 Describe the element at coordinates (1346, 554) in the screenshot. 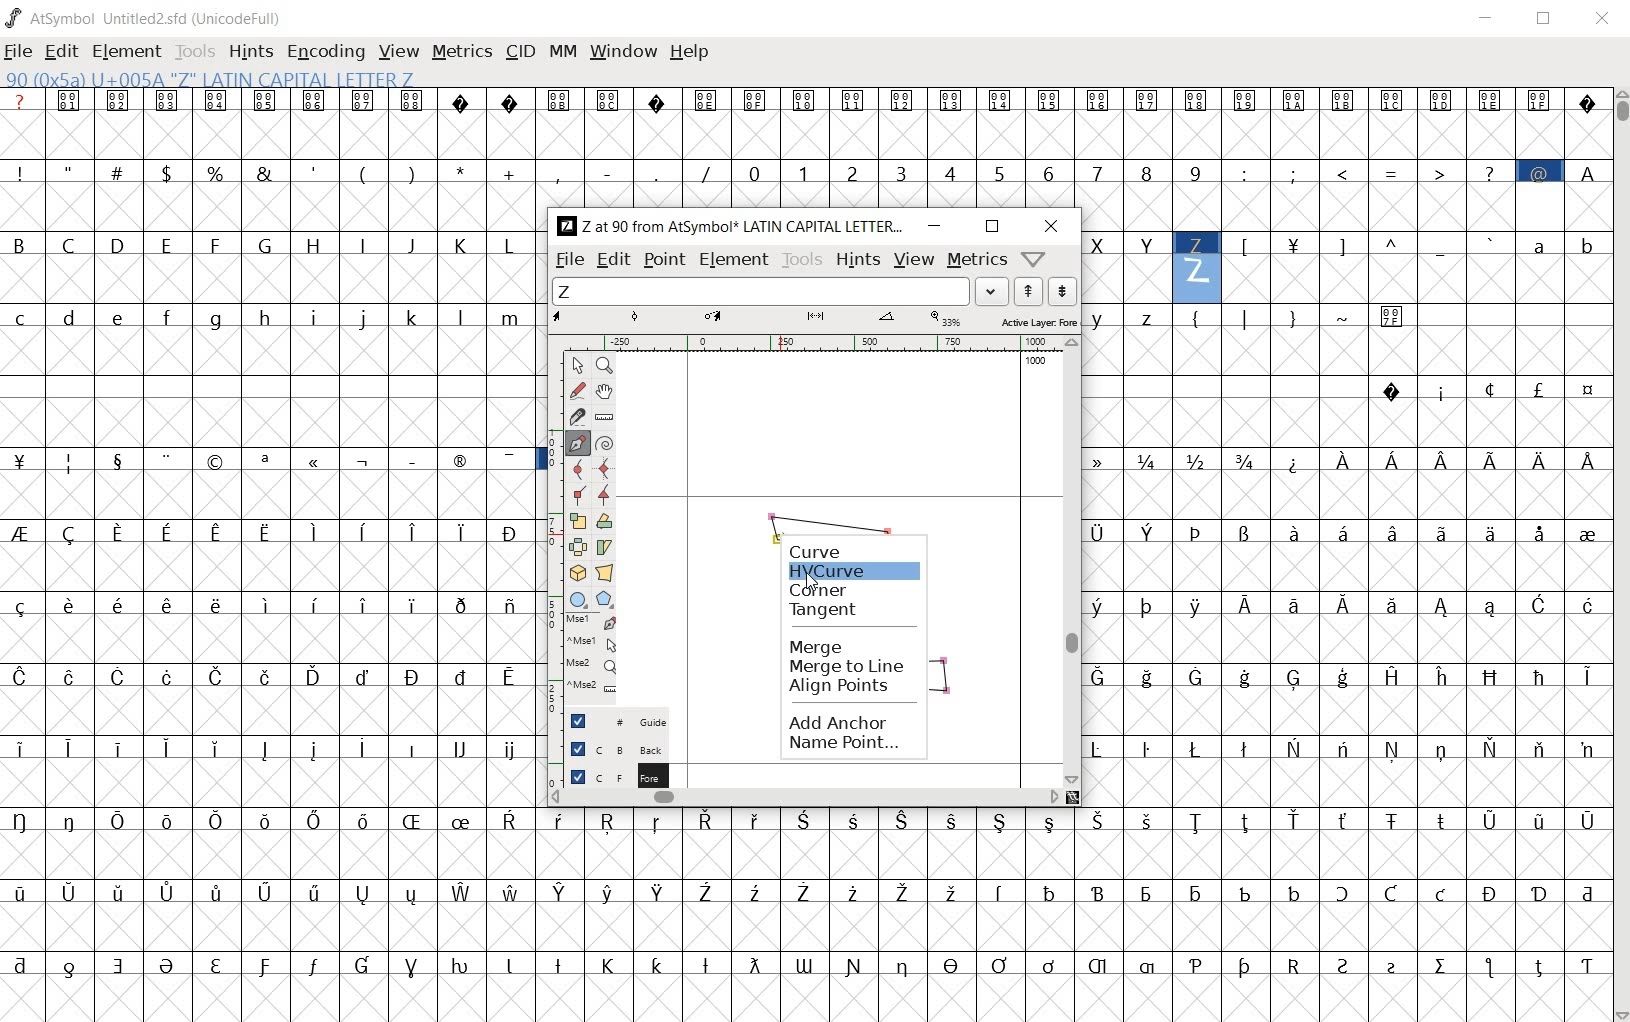

I see `glyph characters` at that location.